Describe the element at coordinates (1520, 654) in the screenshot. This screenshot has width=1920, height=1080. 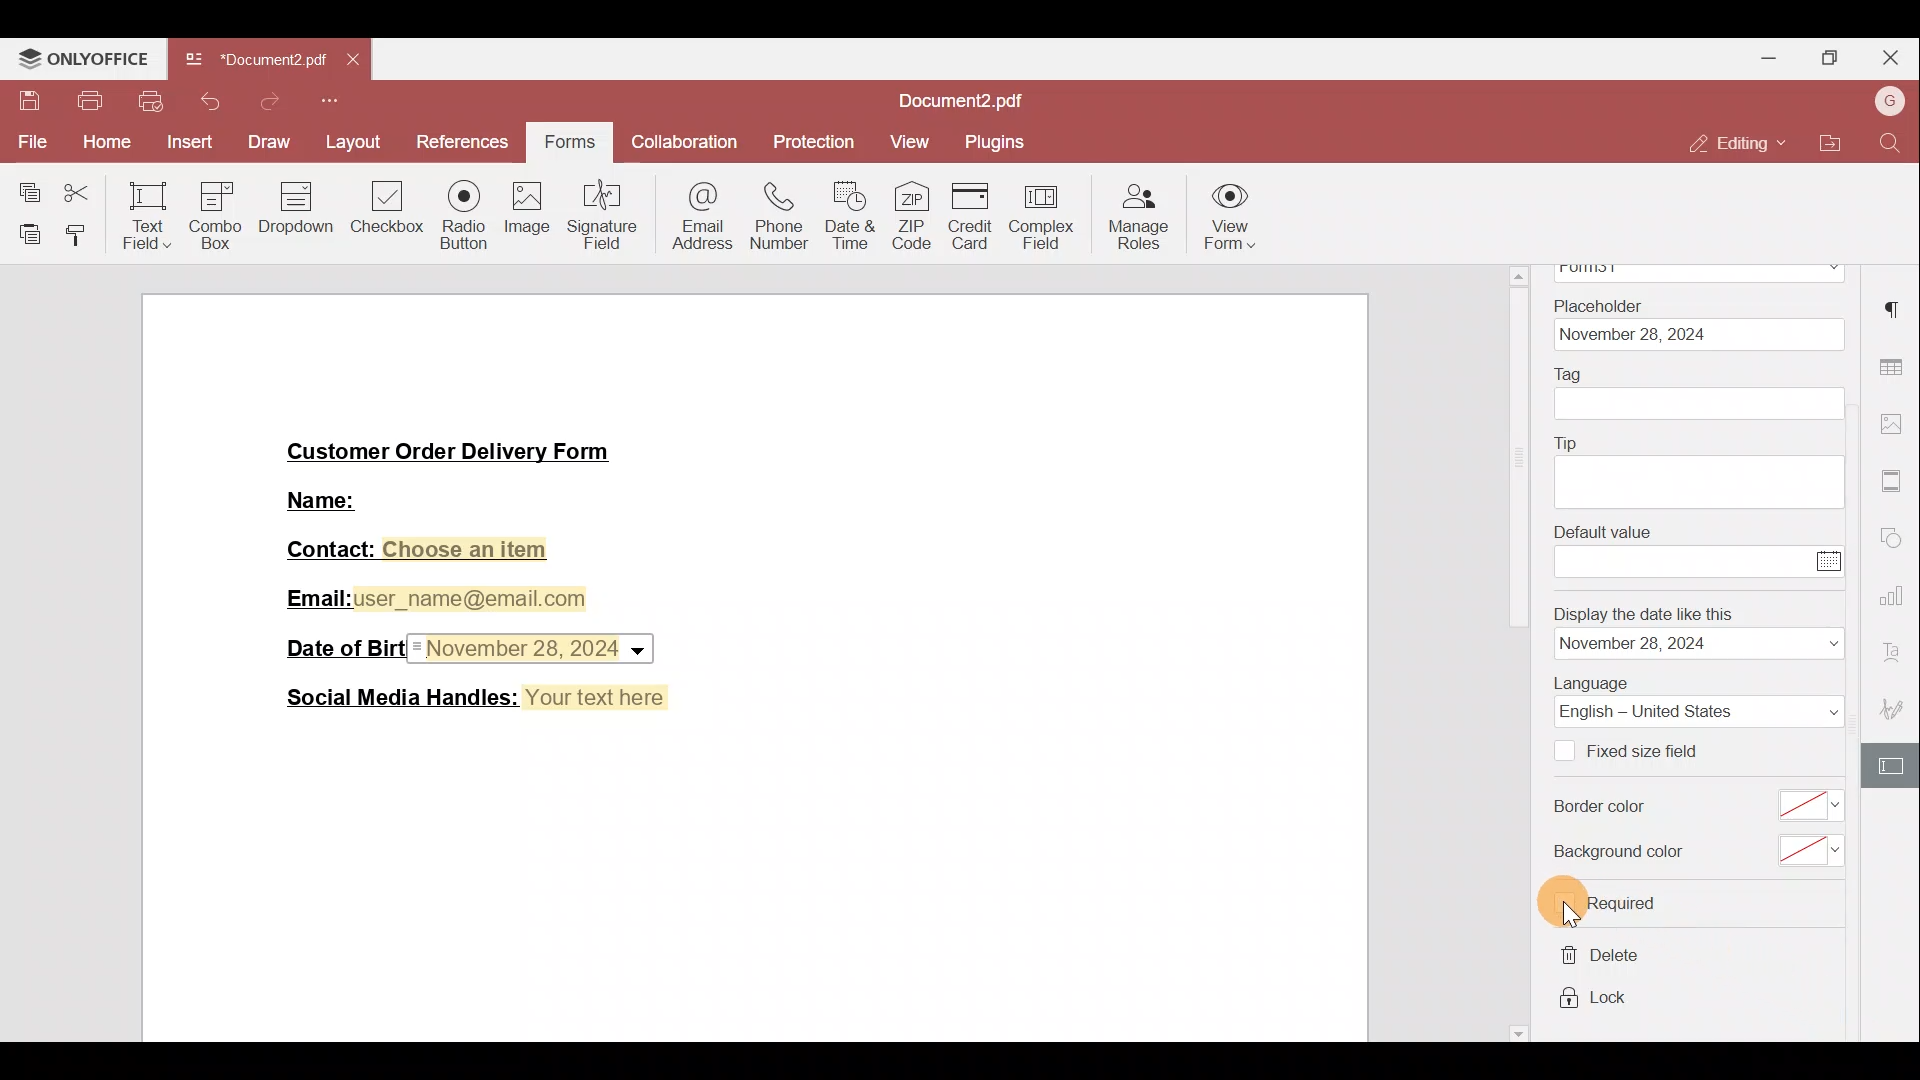
I see `scrollbar` at that location.